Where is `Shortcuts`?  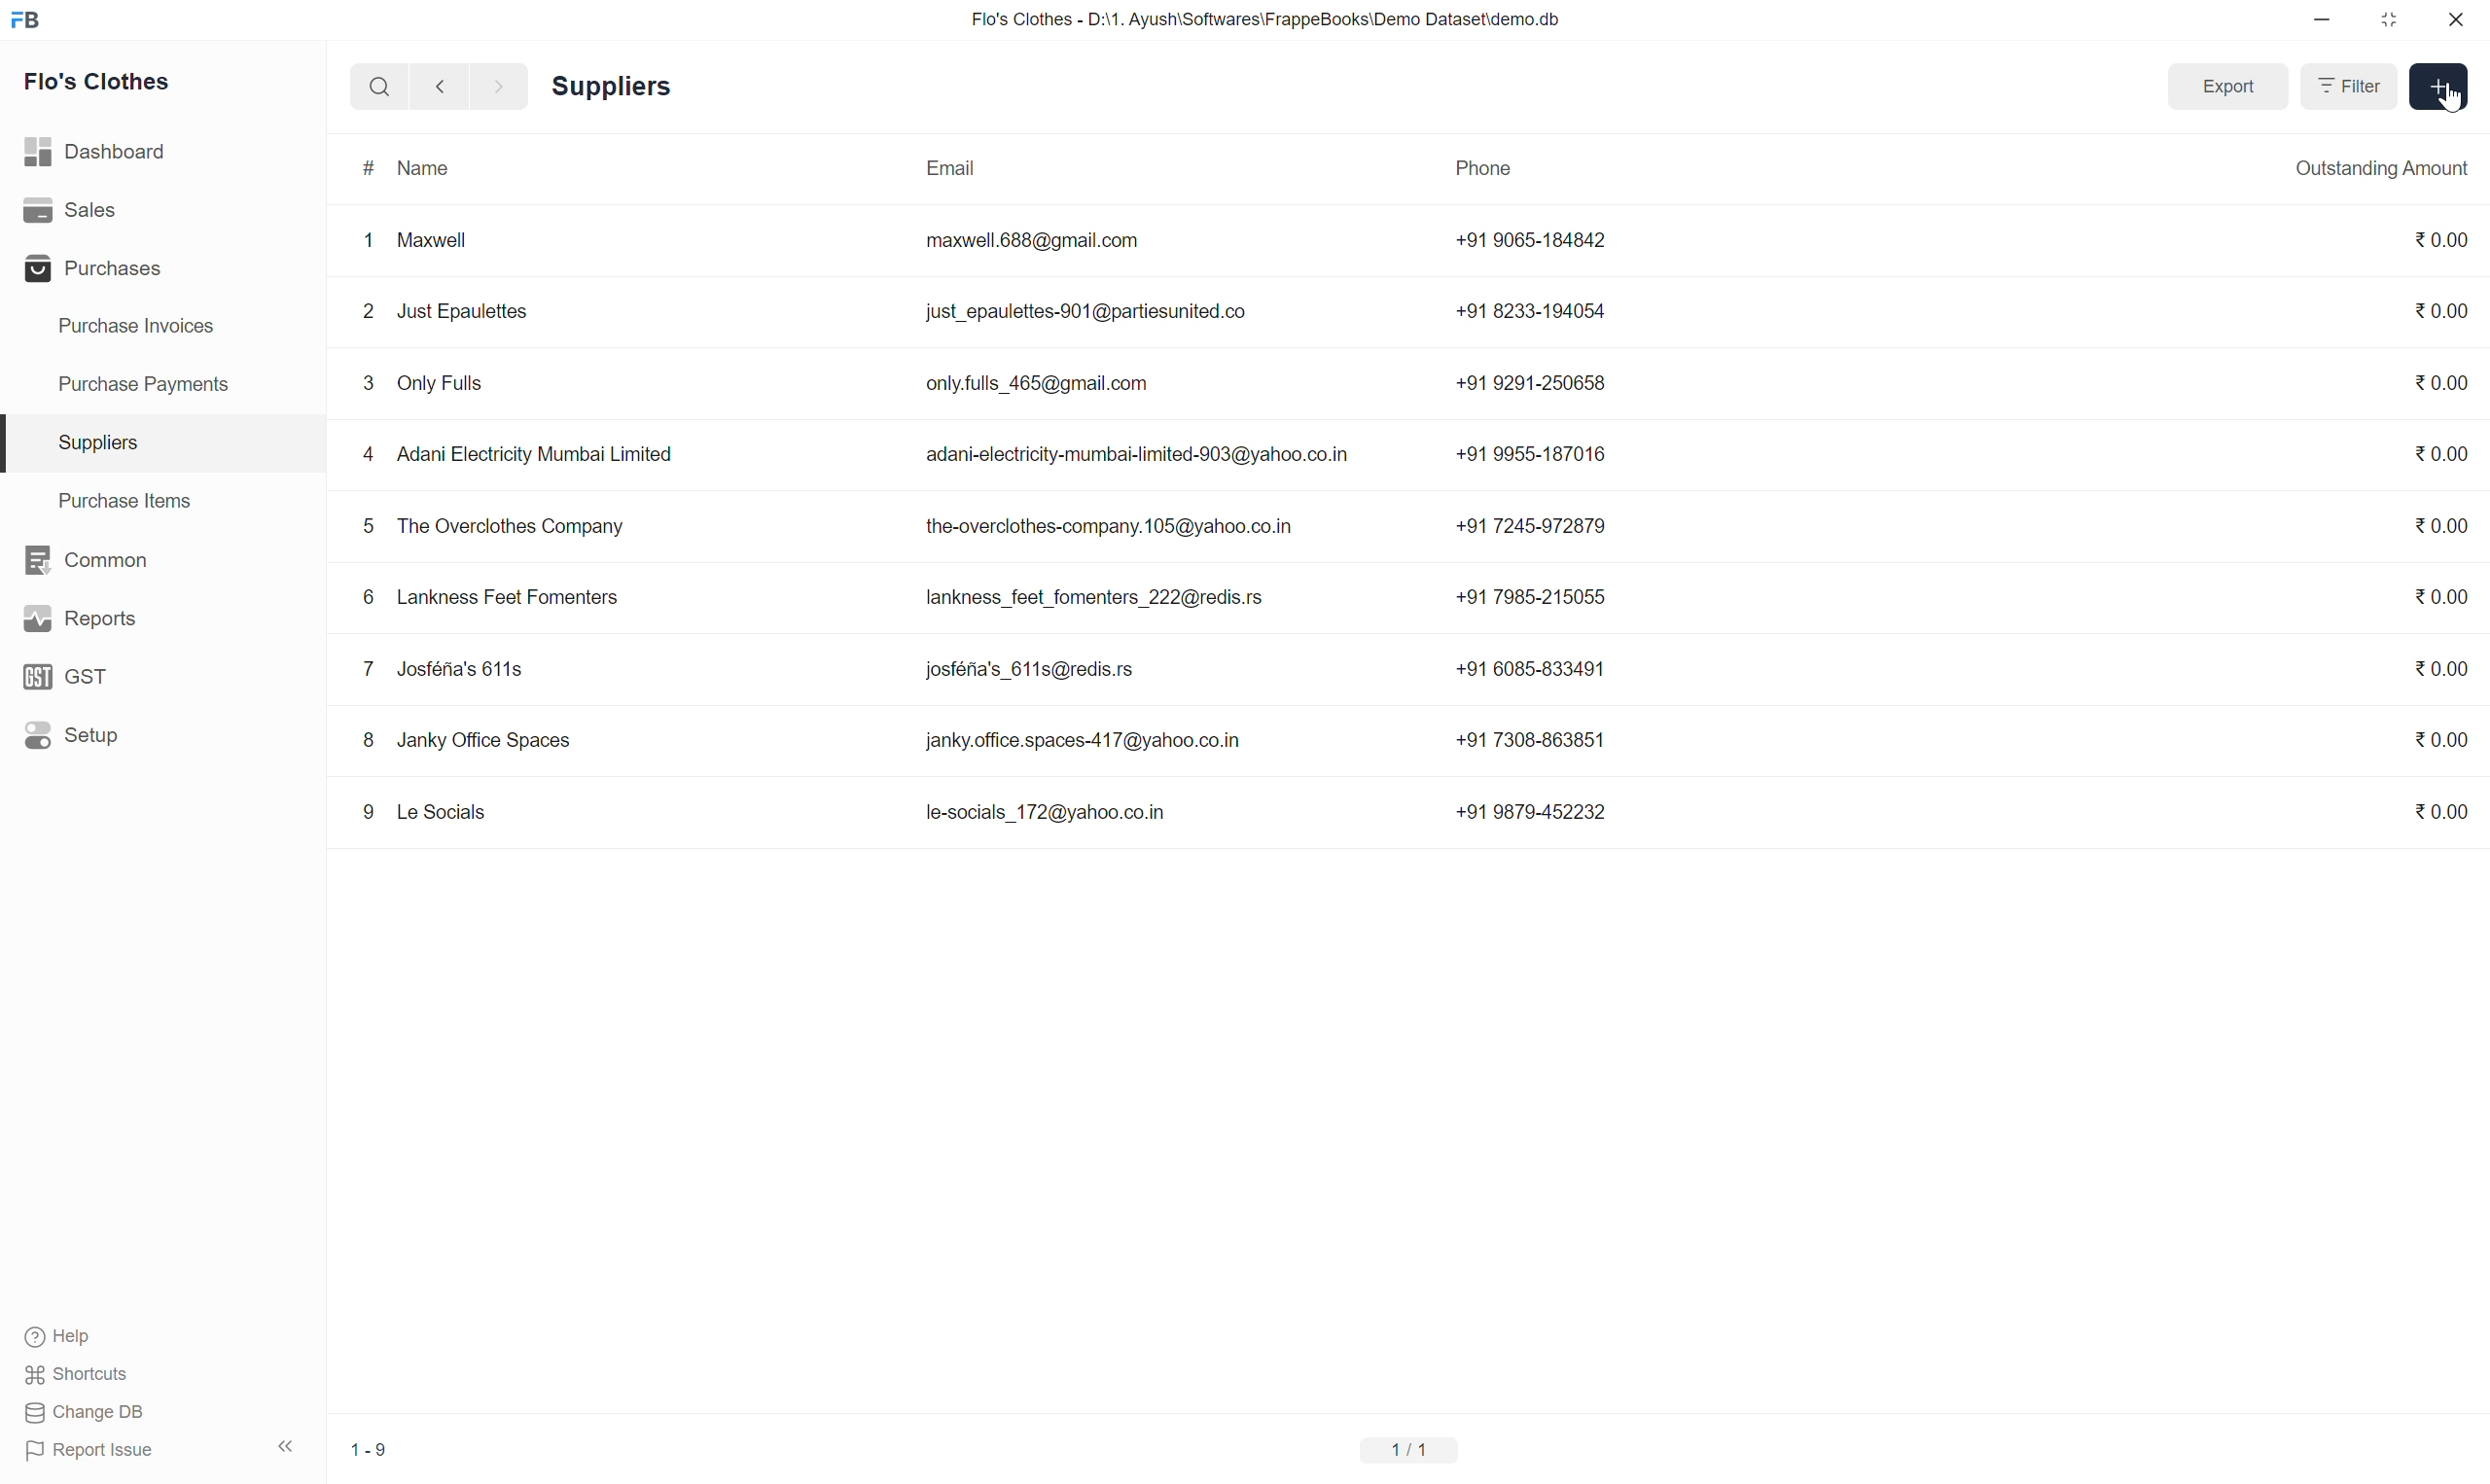 Shortcuts is located at coordinates (78, 1374).